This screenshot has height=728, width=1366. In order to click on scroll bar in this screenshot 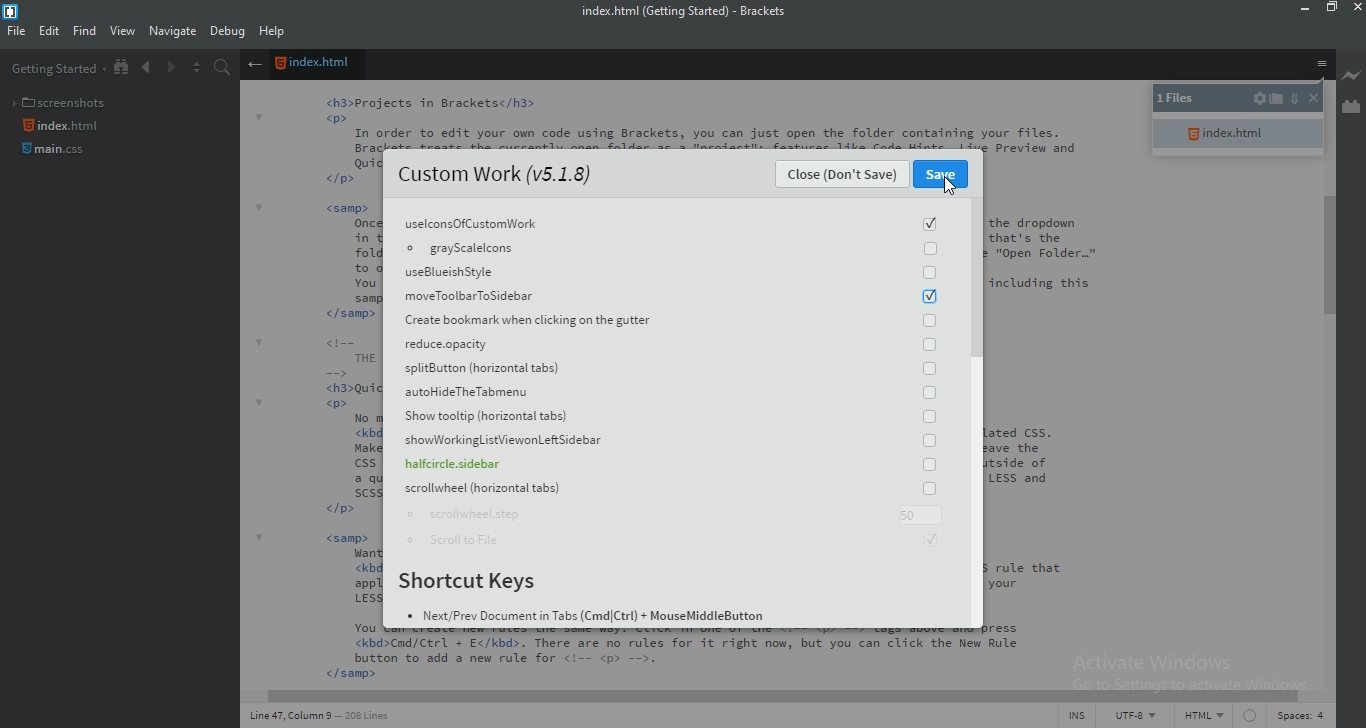, I will do `click(767, 693)`.